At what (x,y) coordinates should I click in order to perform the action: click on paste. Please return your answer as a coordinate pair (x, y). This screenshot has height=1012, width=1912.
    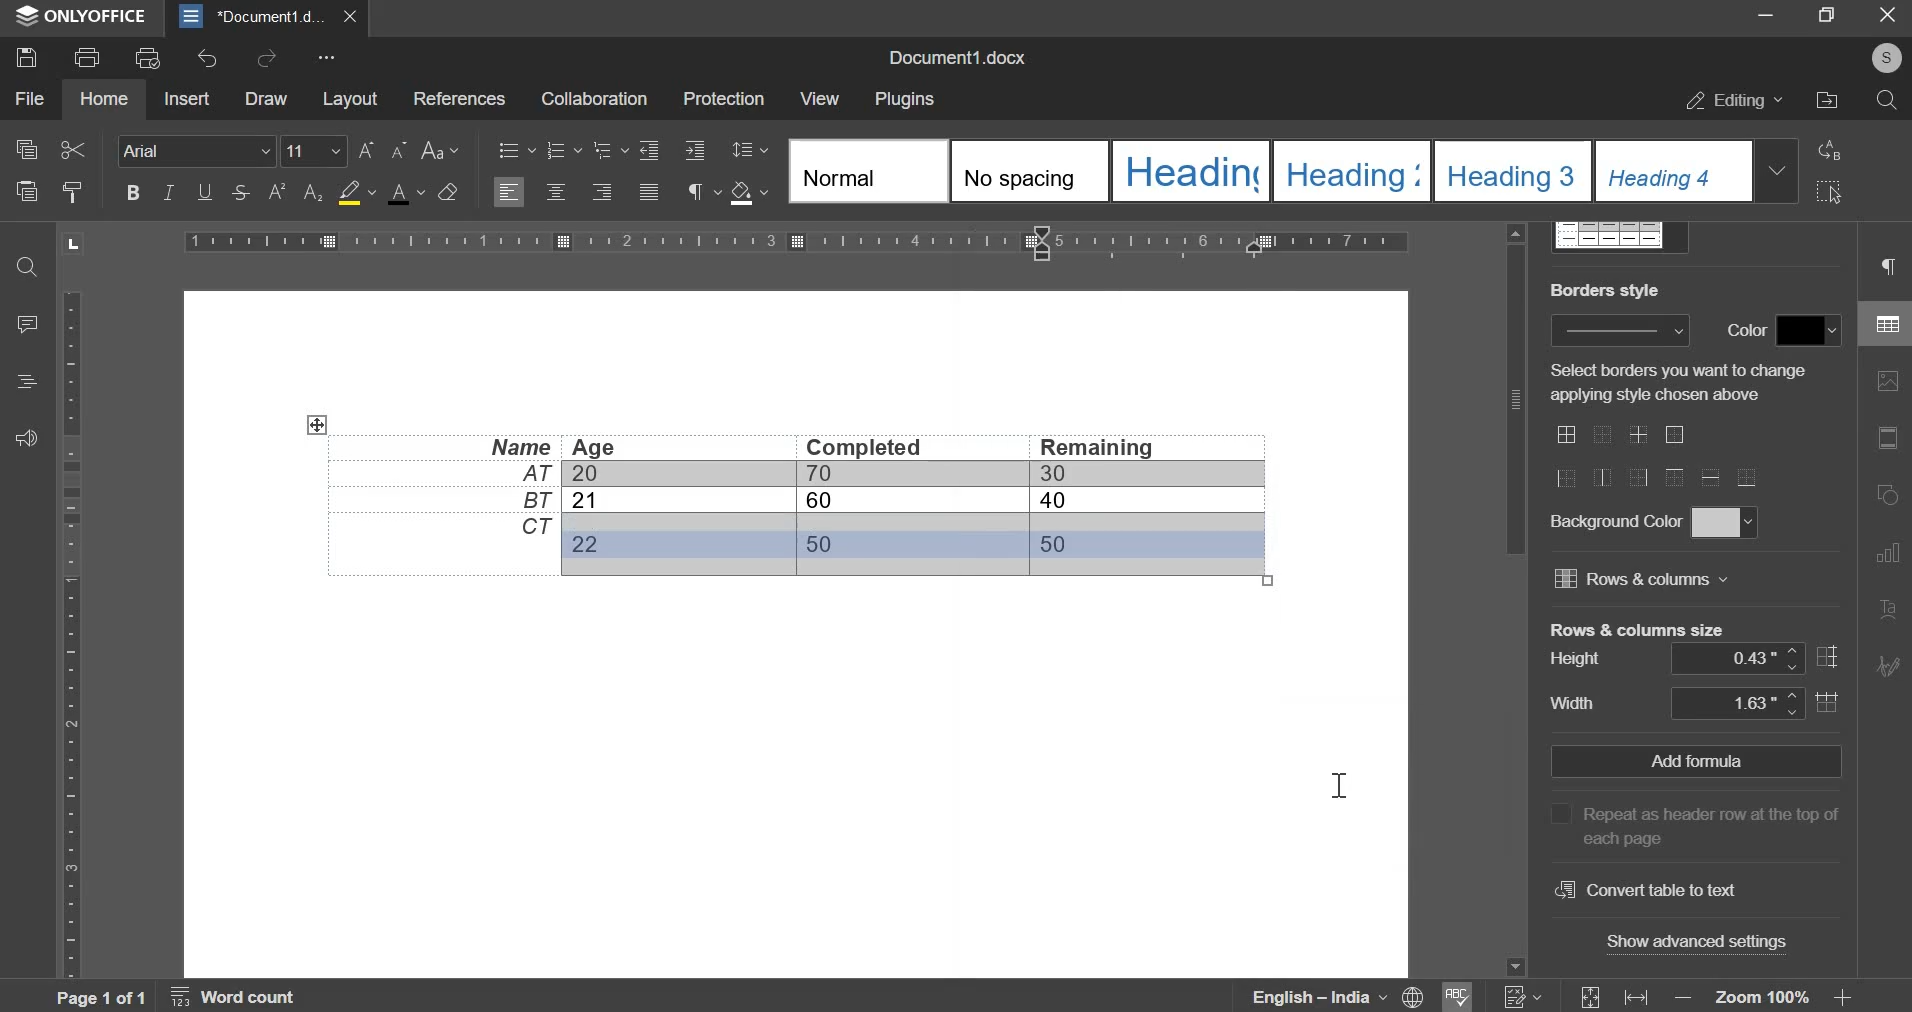
    Looking at the image, I should click on (24, 191).